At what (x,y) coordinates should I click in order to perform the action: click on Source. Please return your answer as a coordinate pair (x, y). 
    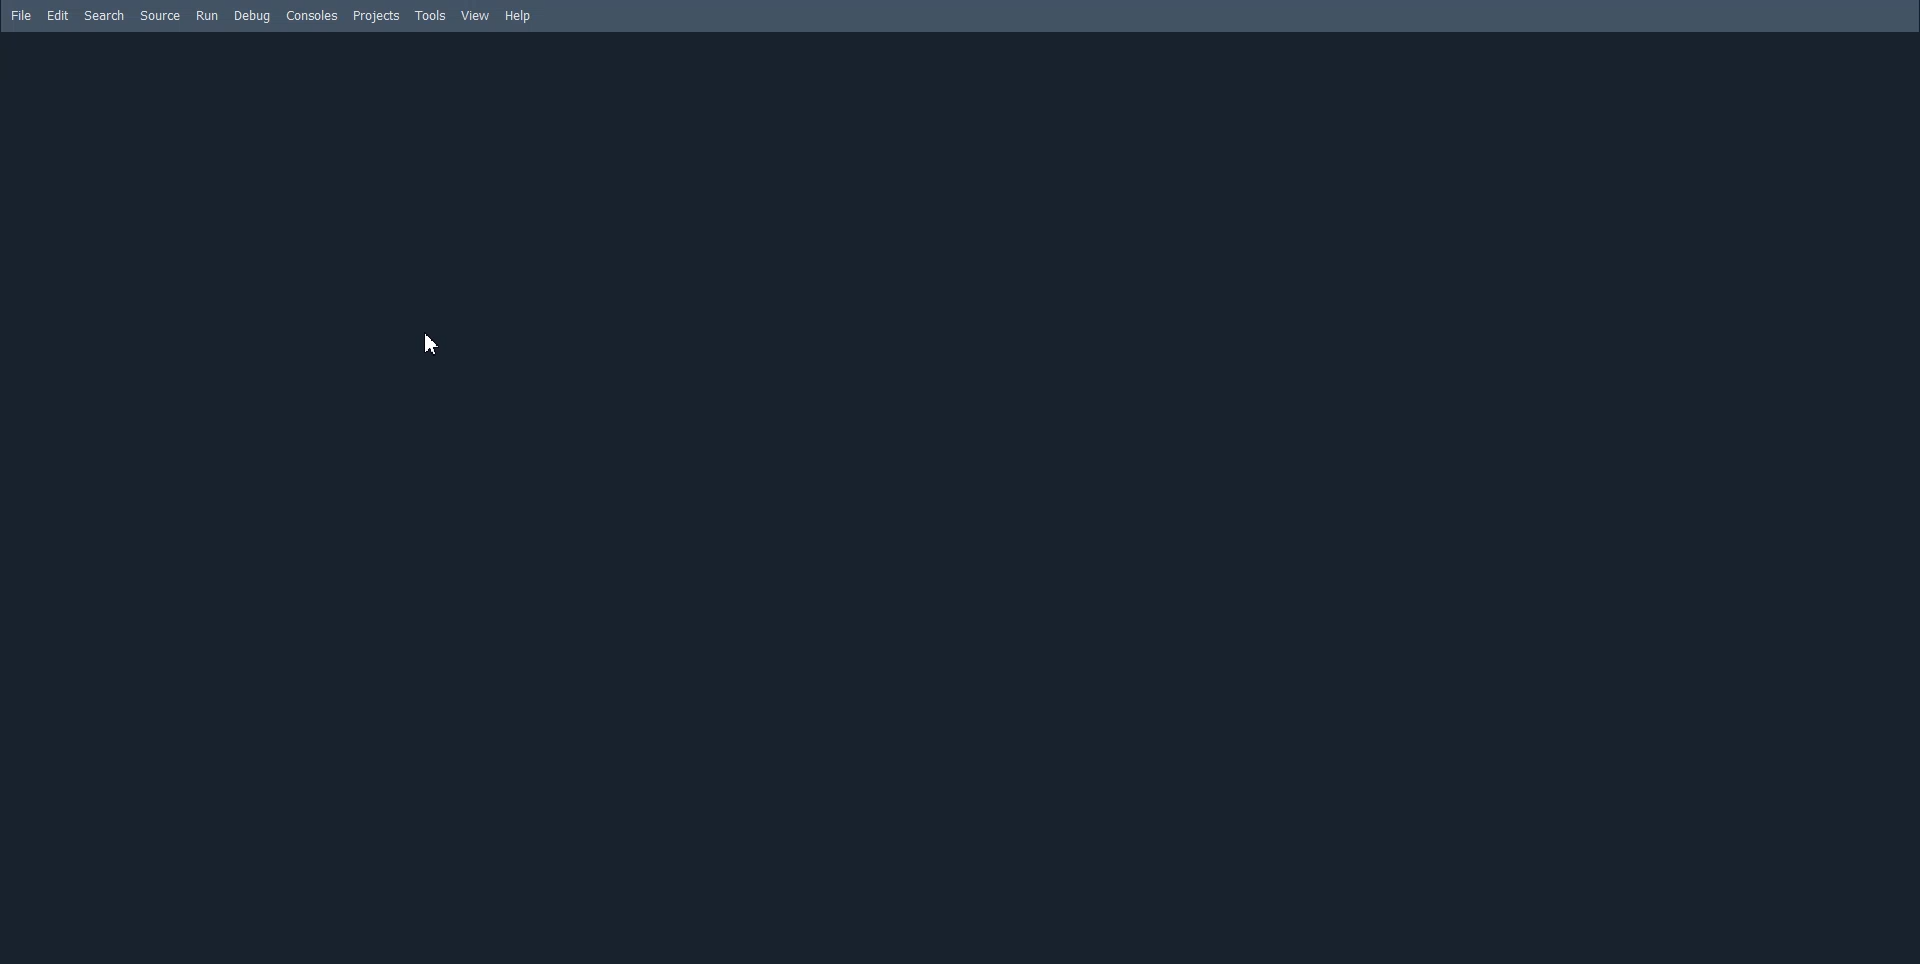
    Looking at the image, I should click on (162, 15).